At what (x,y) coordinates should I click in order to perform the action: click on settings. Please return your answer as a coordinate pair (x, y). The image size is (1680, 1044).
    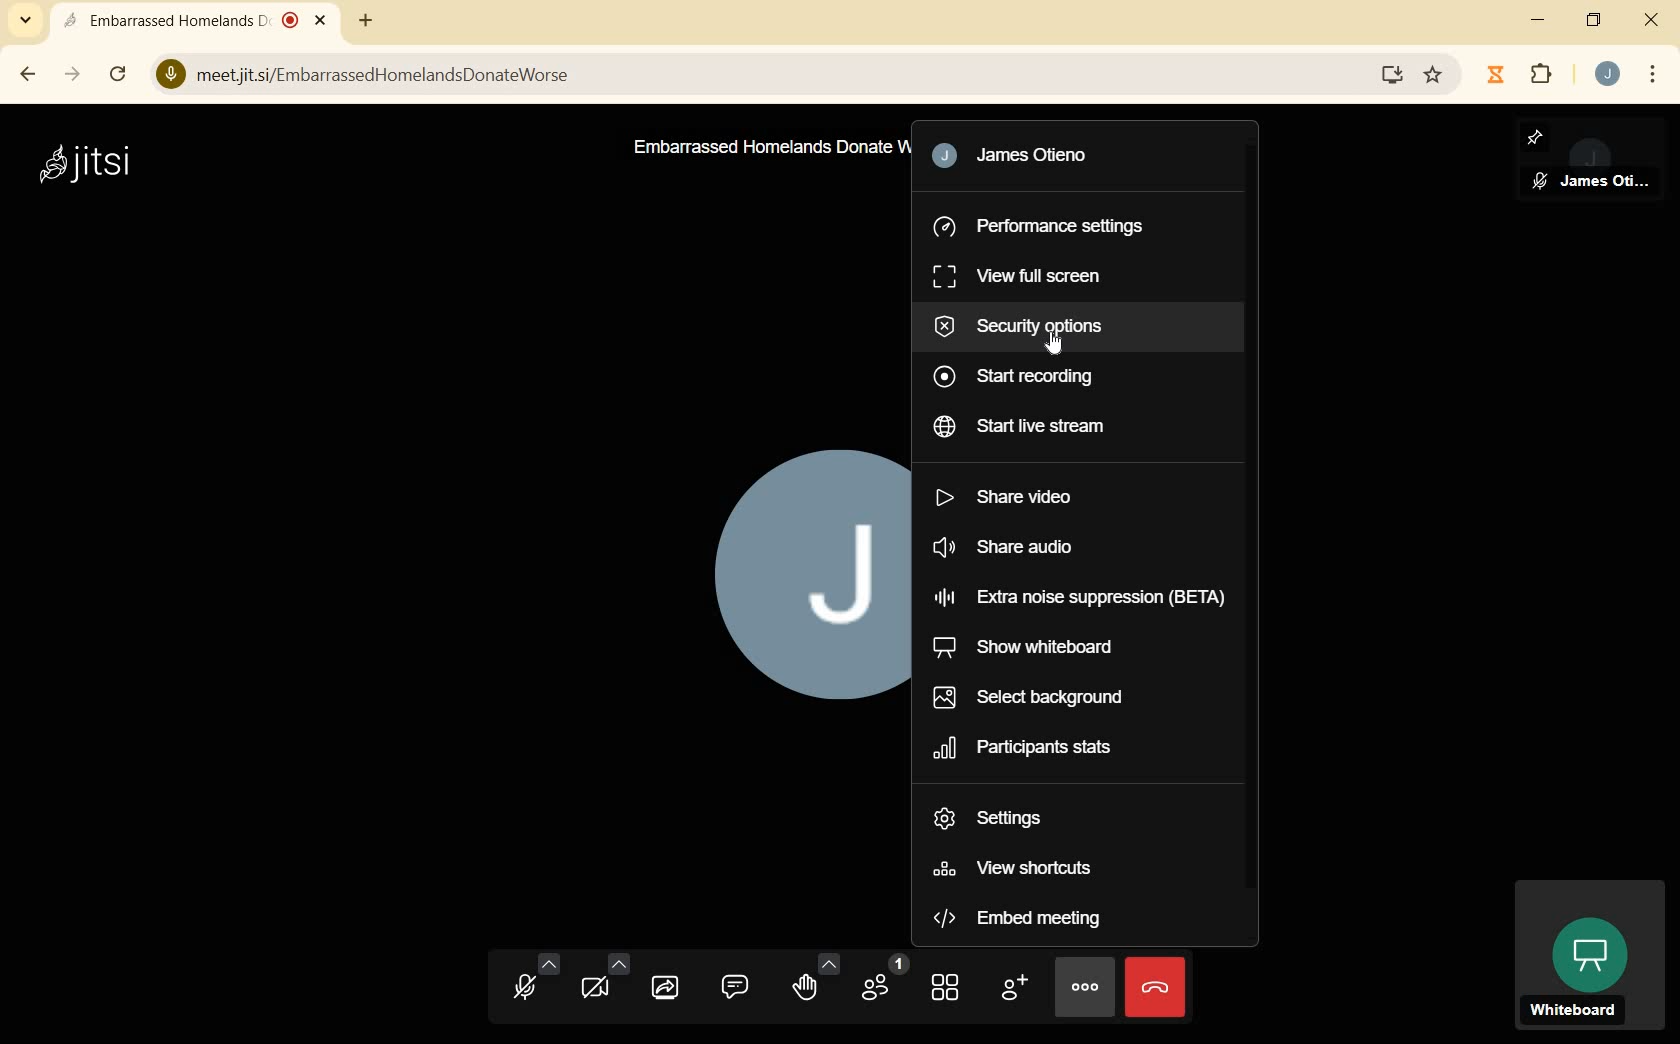
    Looking at the image, I should click on (998, 821).